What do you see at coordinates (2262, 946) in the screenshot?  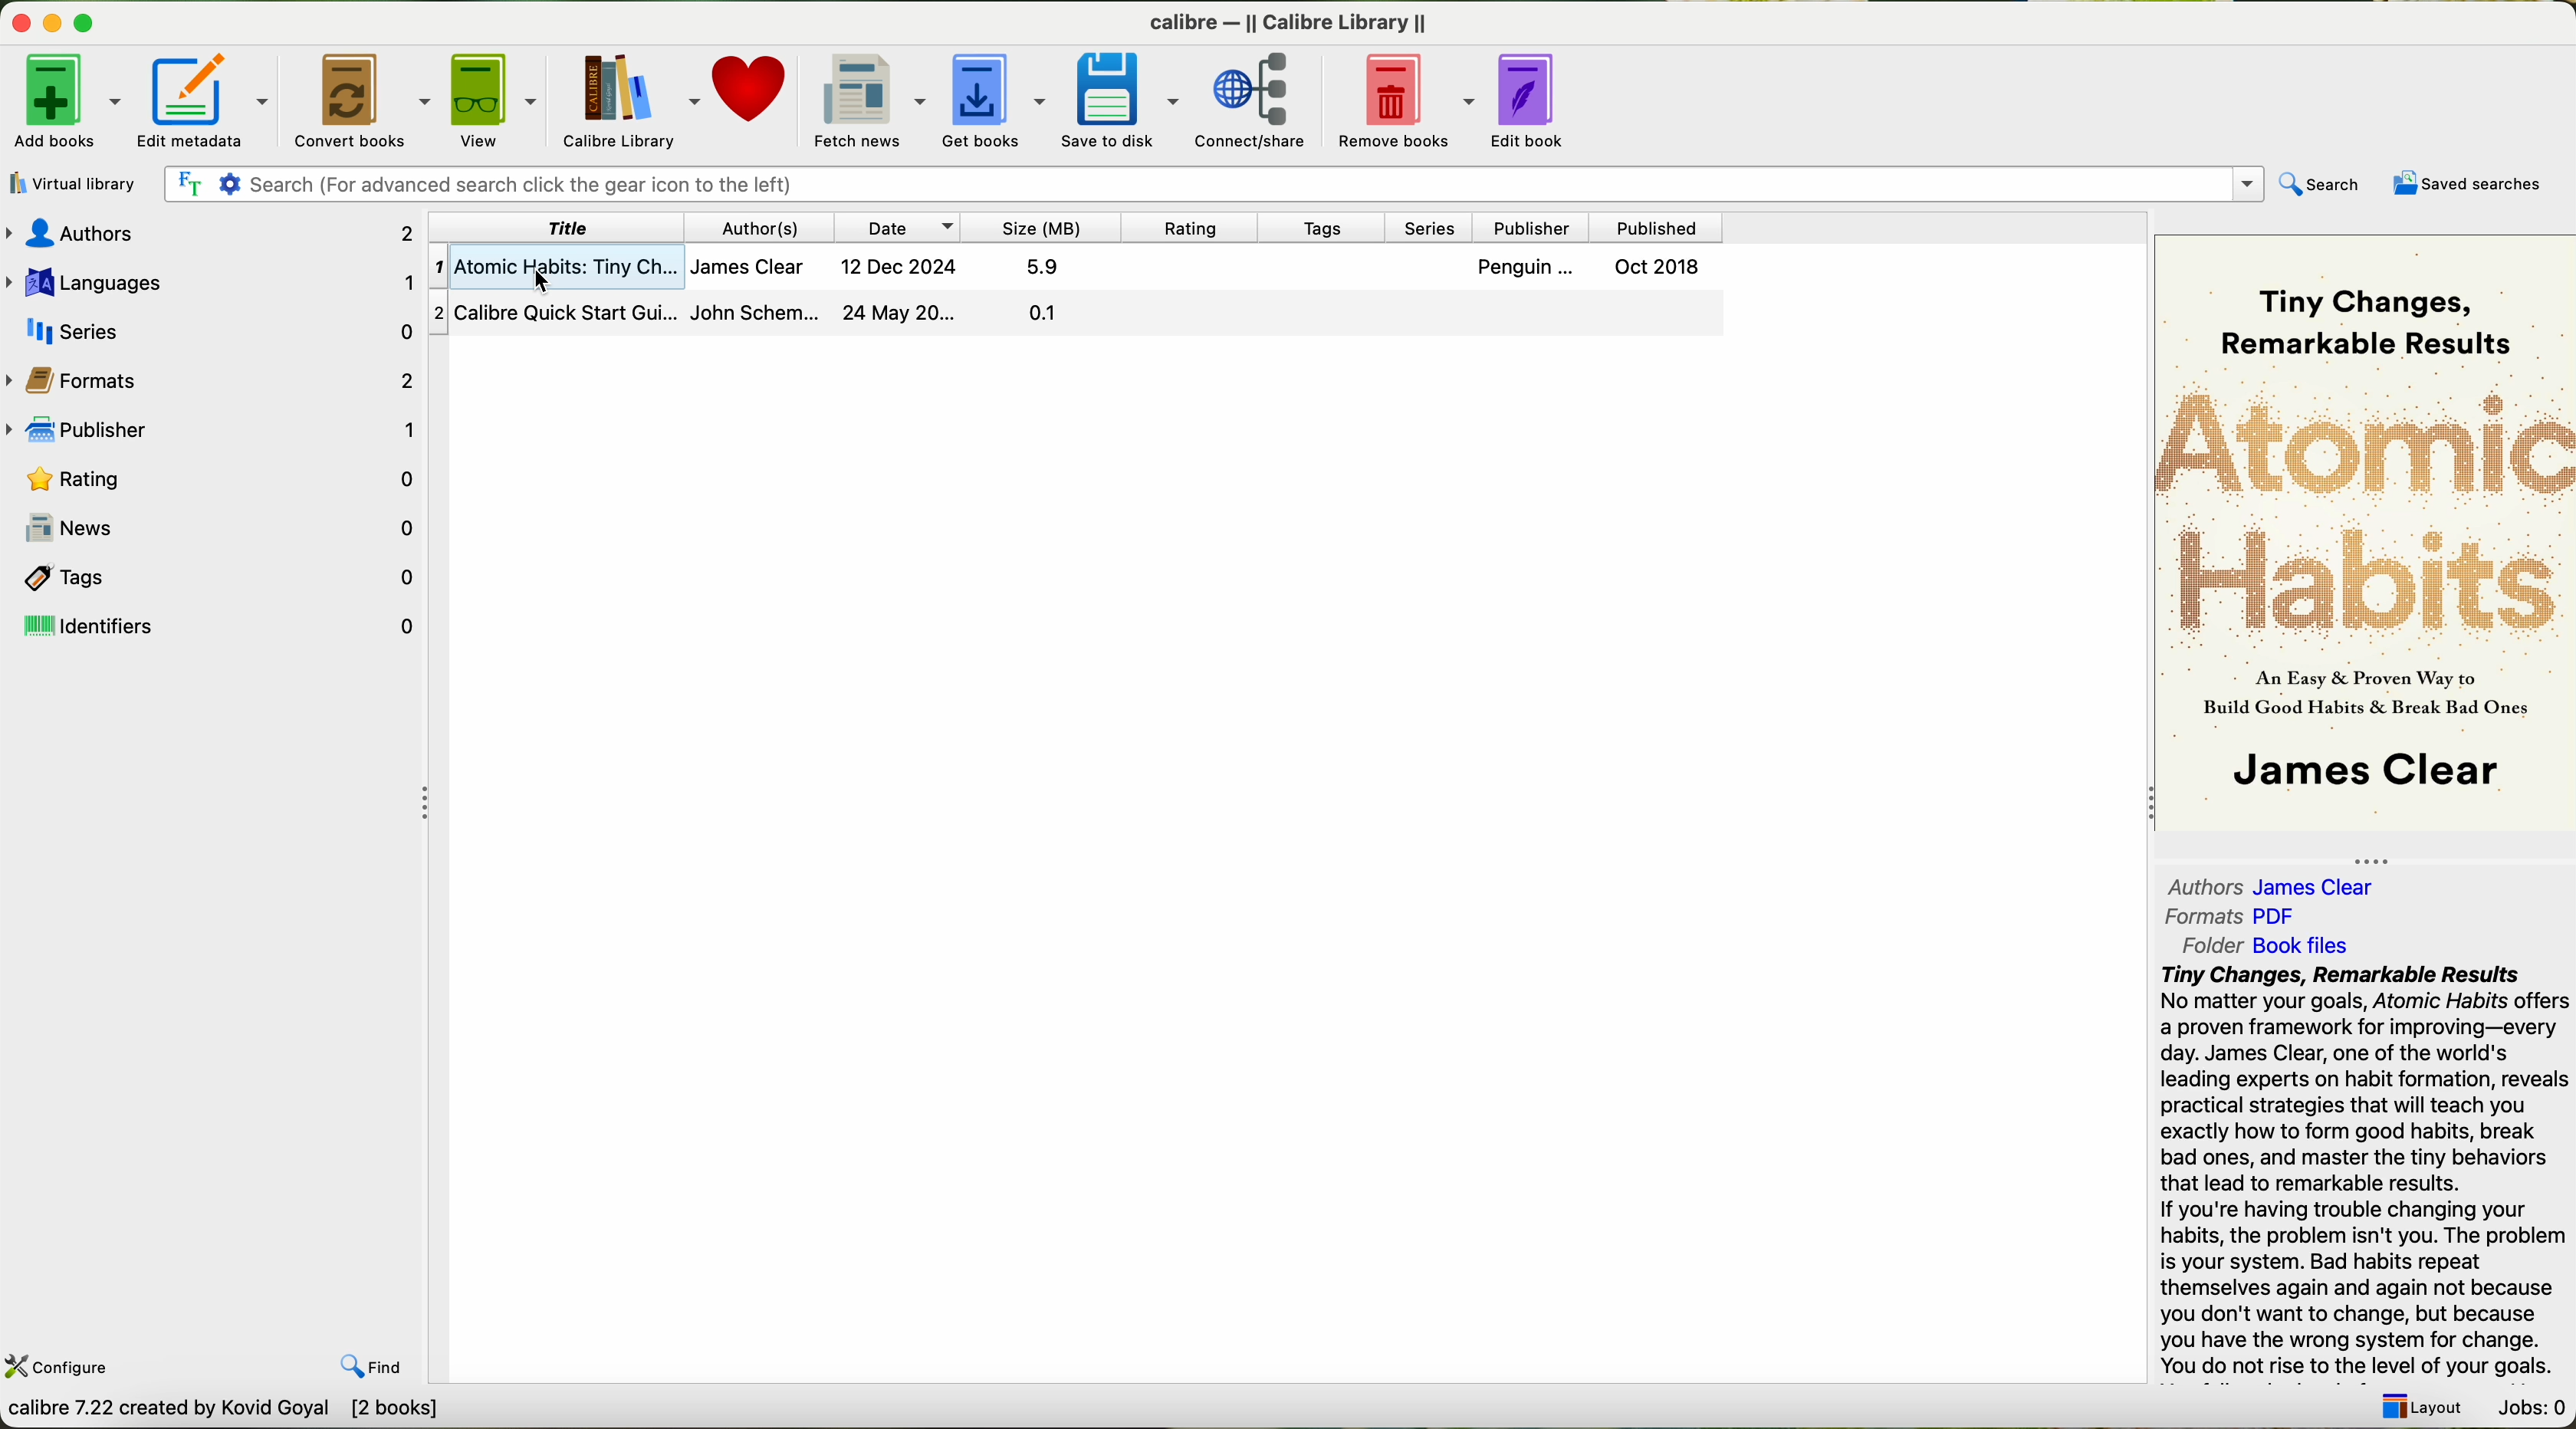 I see `folder` at bounding box center [2262, 946].